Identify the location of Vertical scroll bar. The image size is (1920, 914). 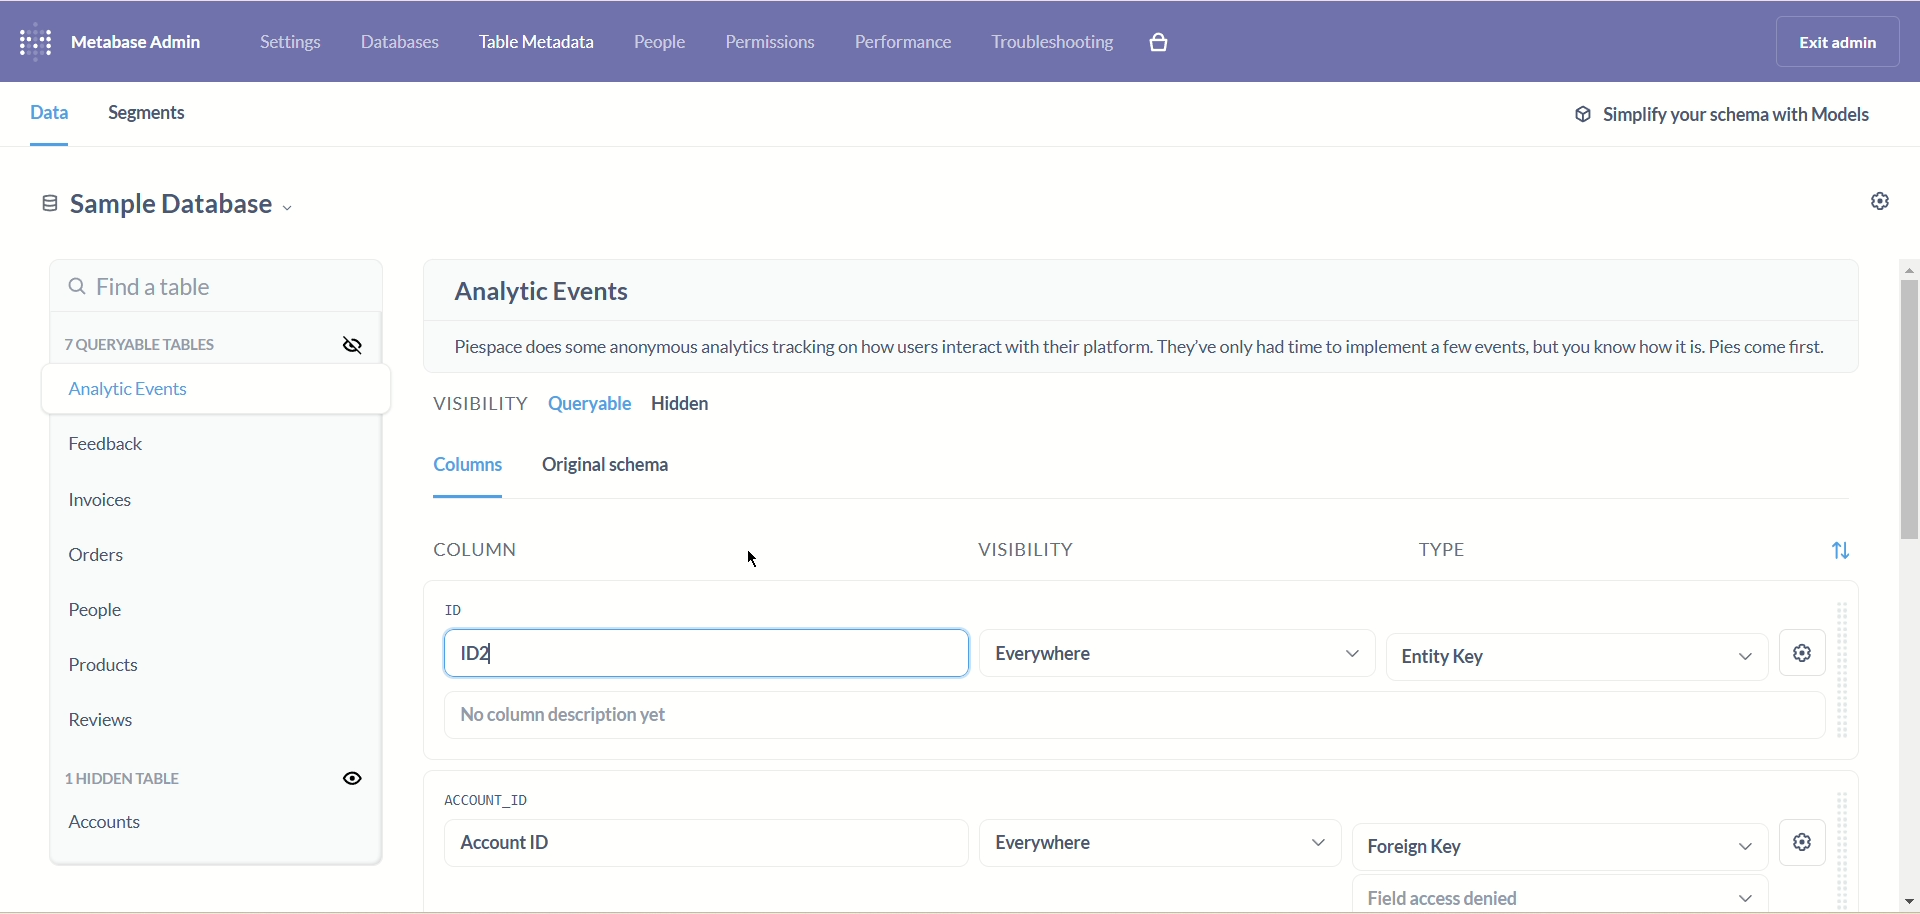
(1906, 586).